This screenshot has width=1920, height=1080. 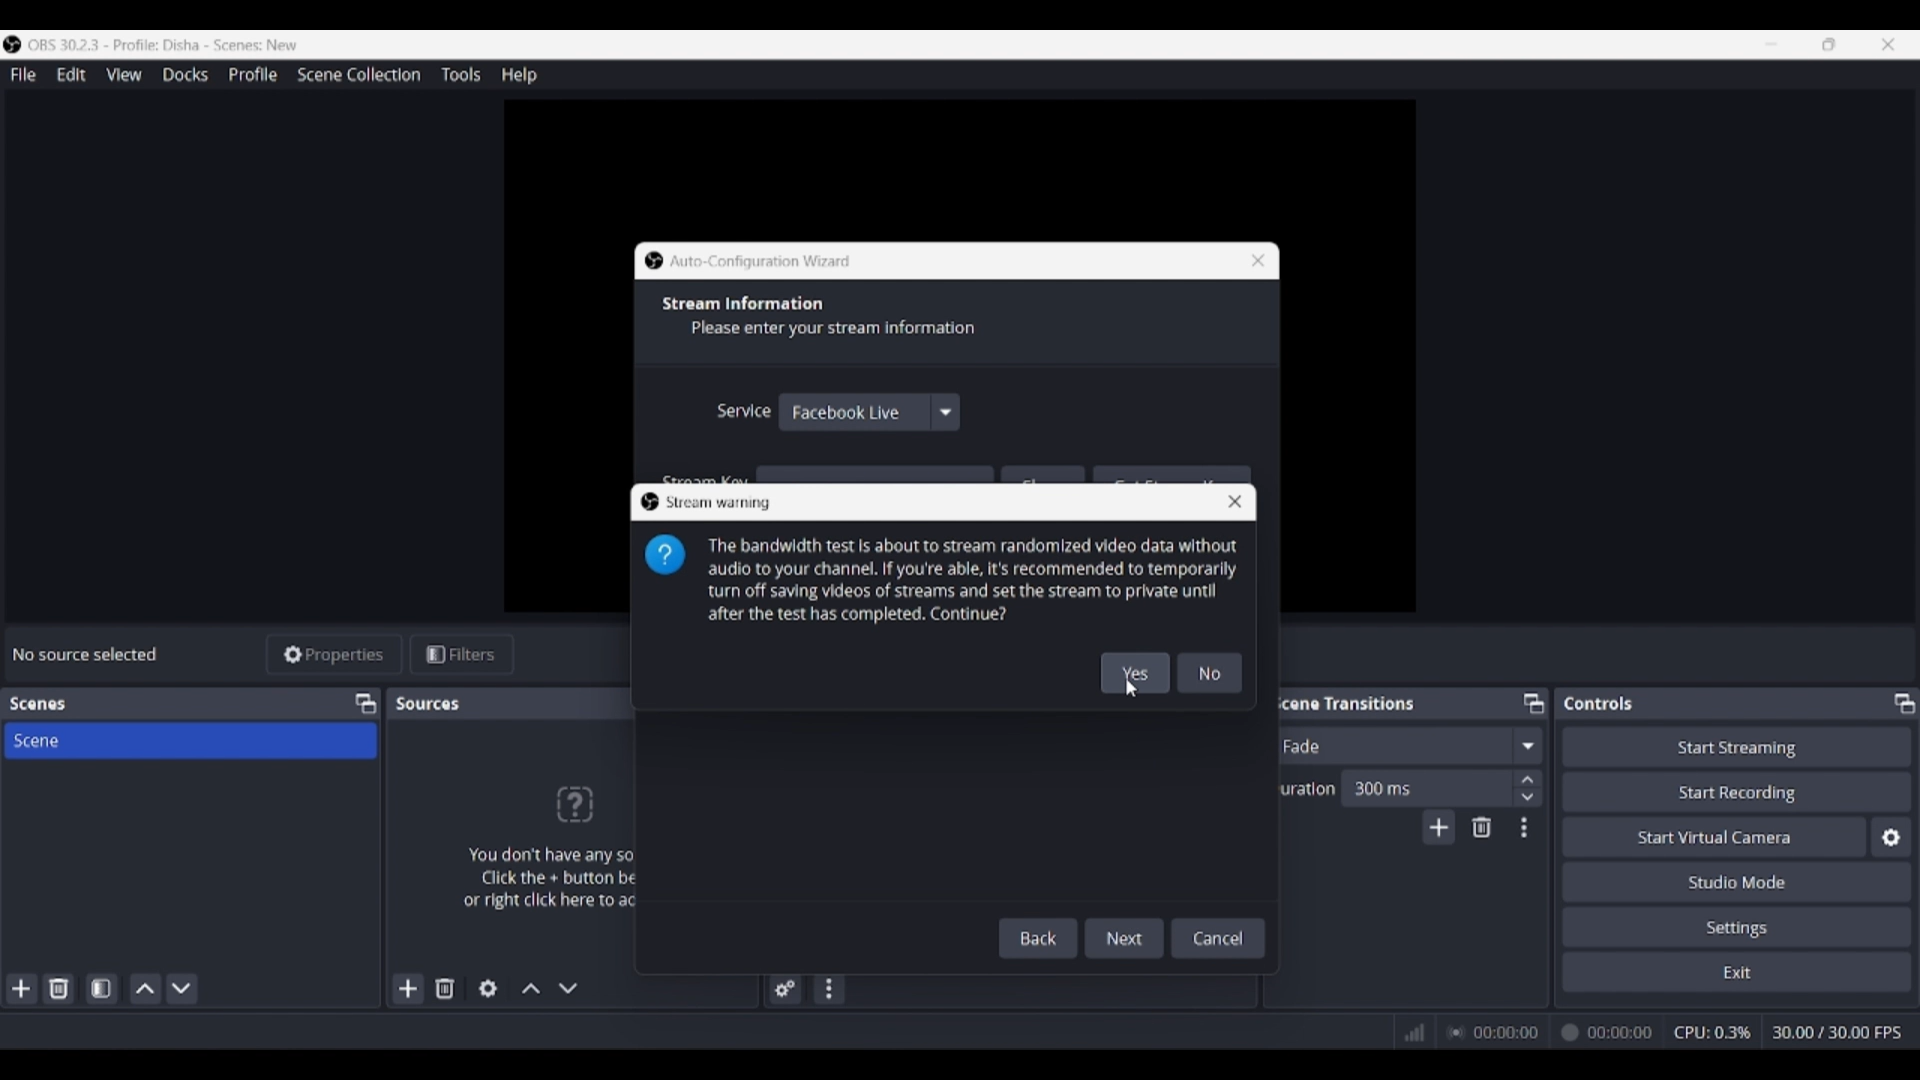 What do you see at coordinates (943, 580) in the screenshot?
I see `Window description and logo` at bounding box center [943, 580].